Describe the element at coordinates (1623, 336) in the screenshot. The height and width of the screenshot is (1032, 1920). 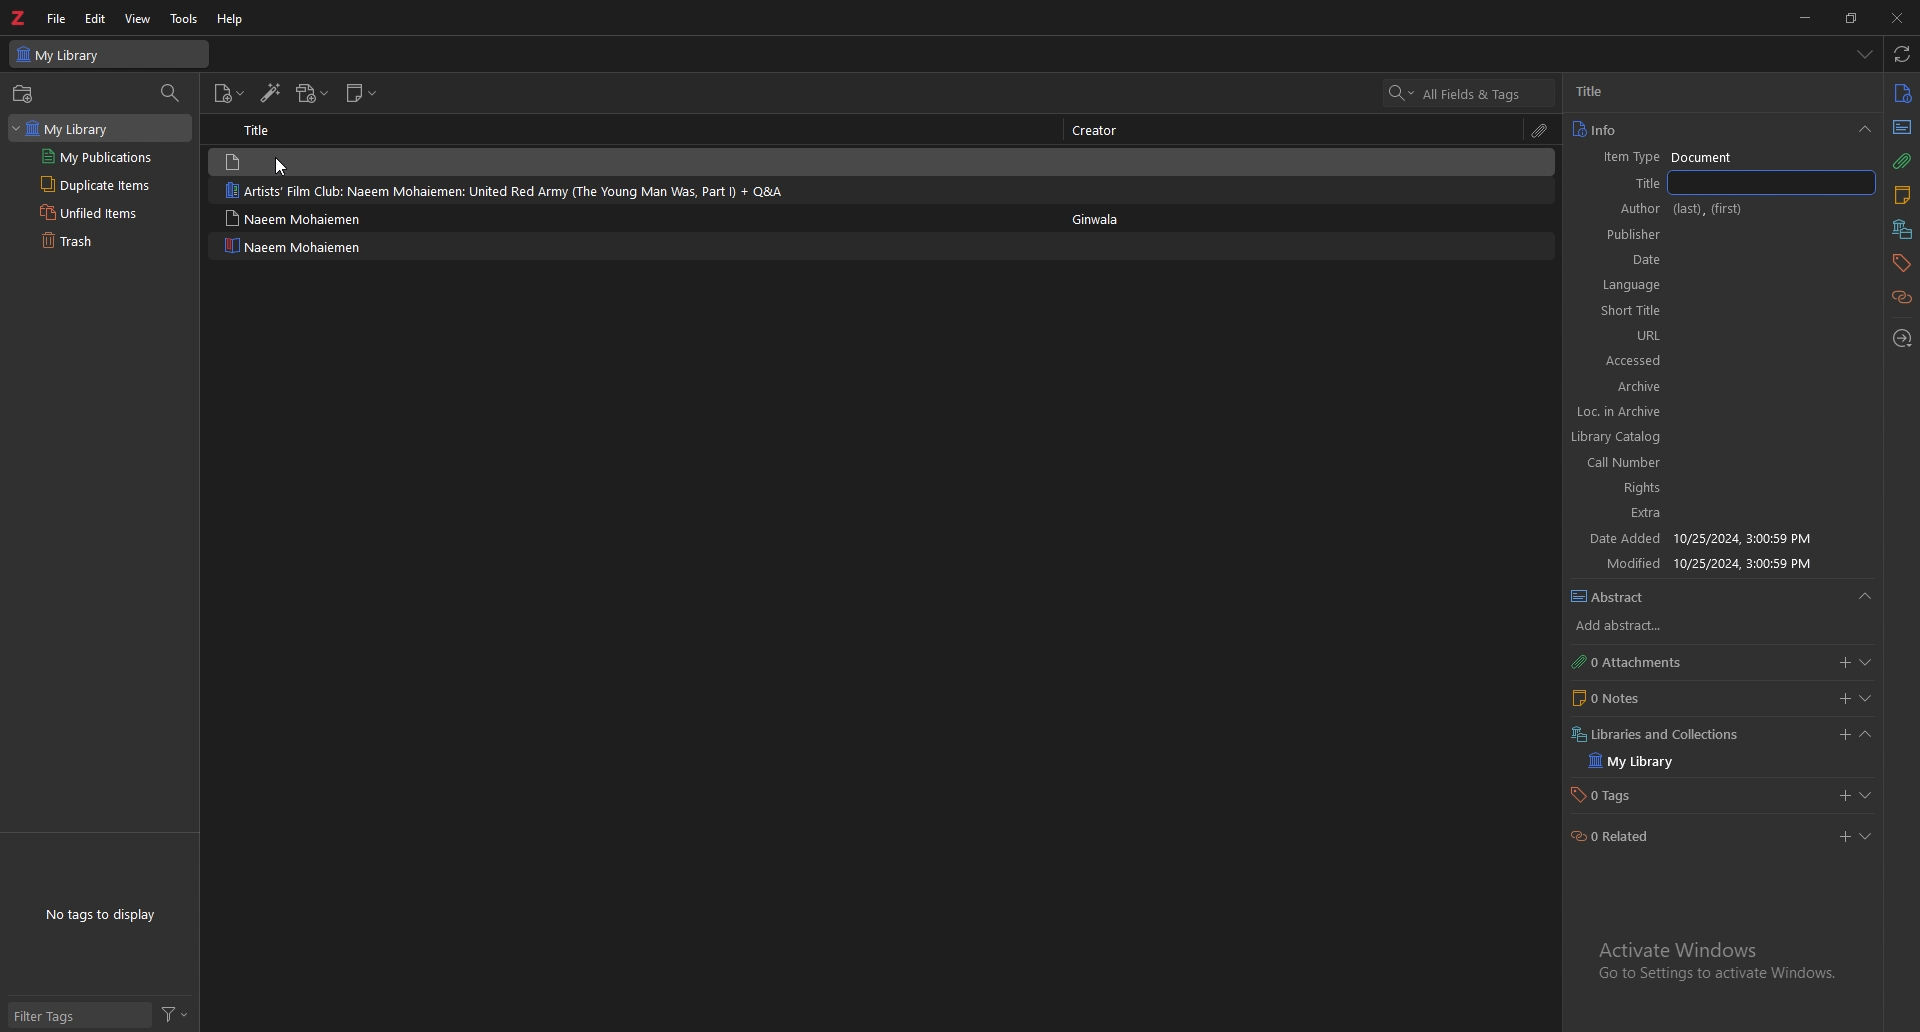
I see `# of volumes` at that location.